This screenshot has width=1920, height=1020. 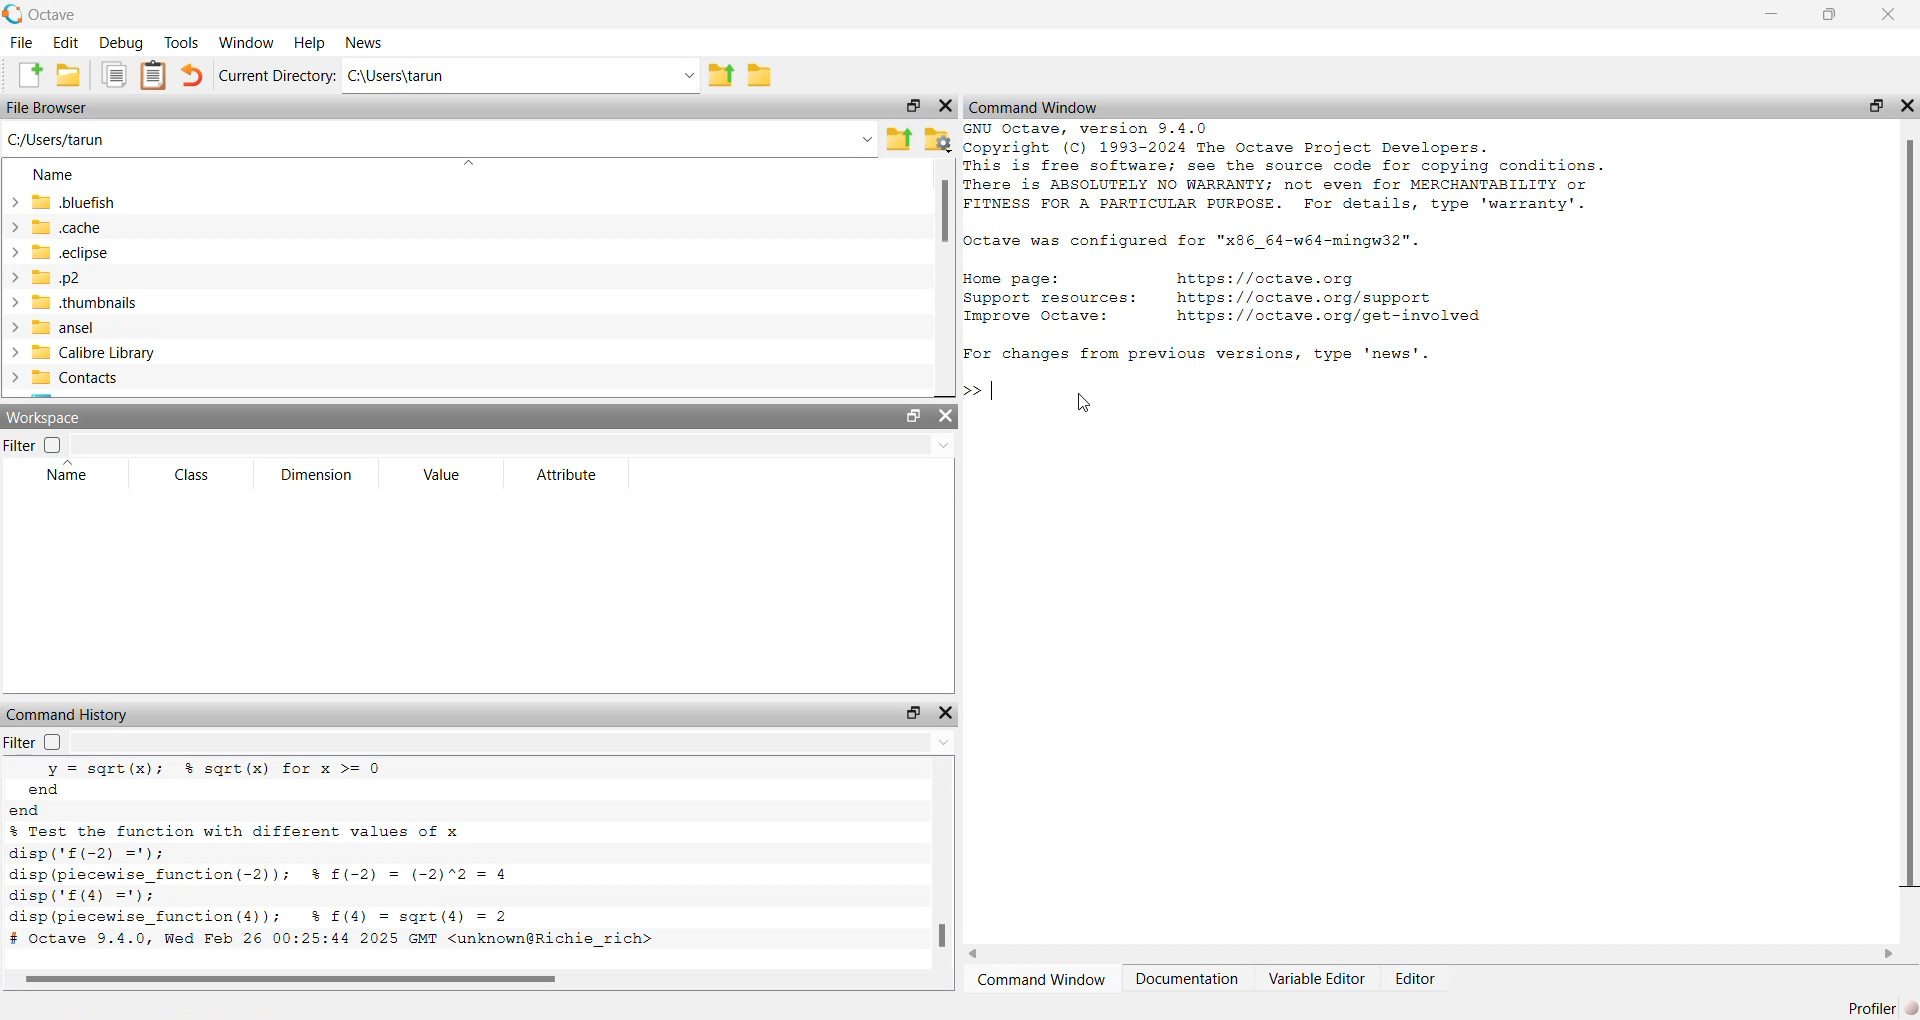 What do you see at coordinates (69, 203) in the screenshot?
I see `>.bluefish` at bounding box center [69, 203].